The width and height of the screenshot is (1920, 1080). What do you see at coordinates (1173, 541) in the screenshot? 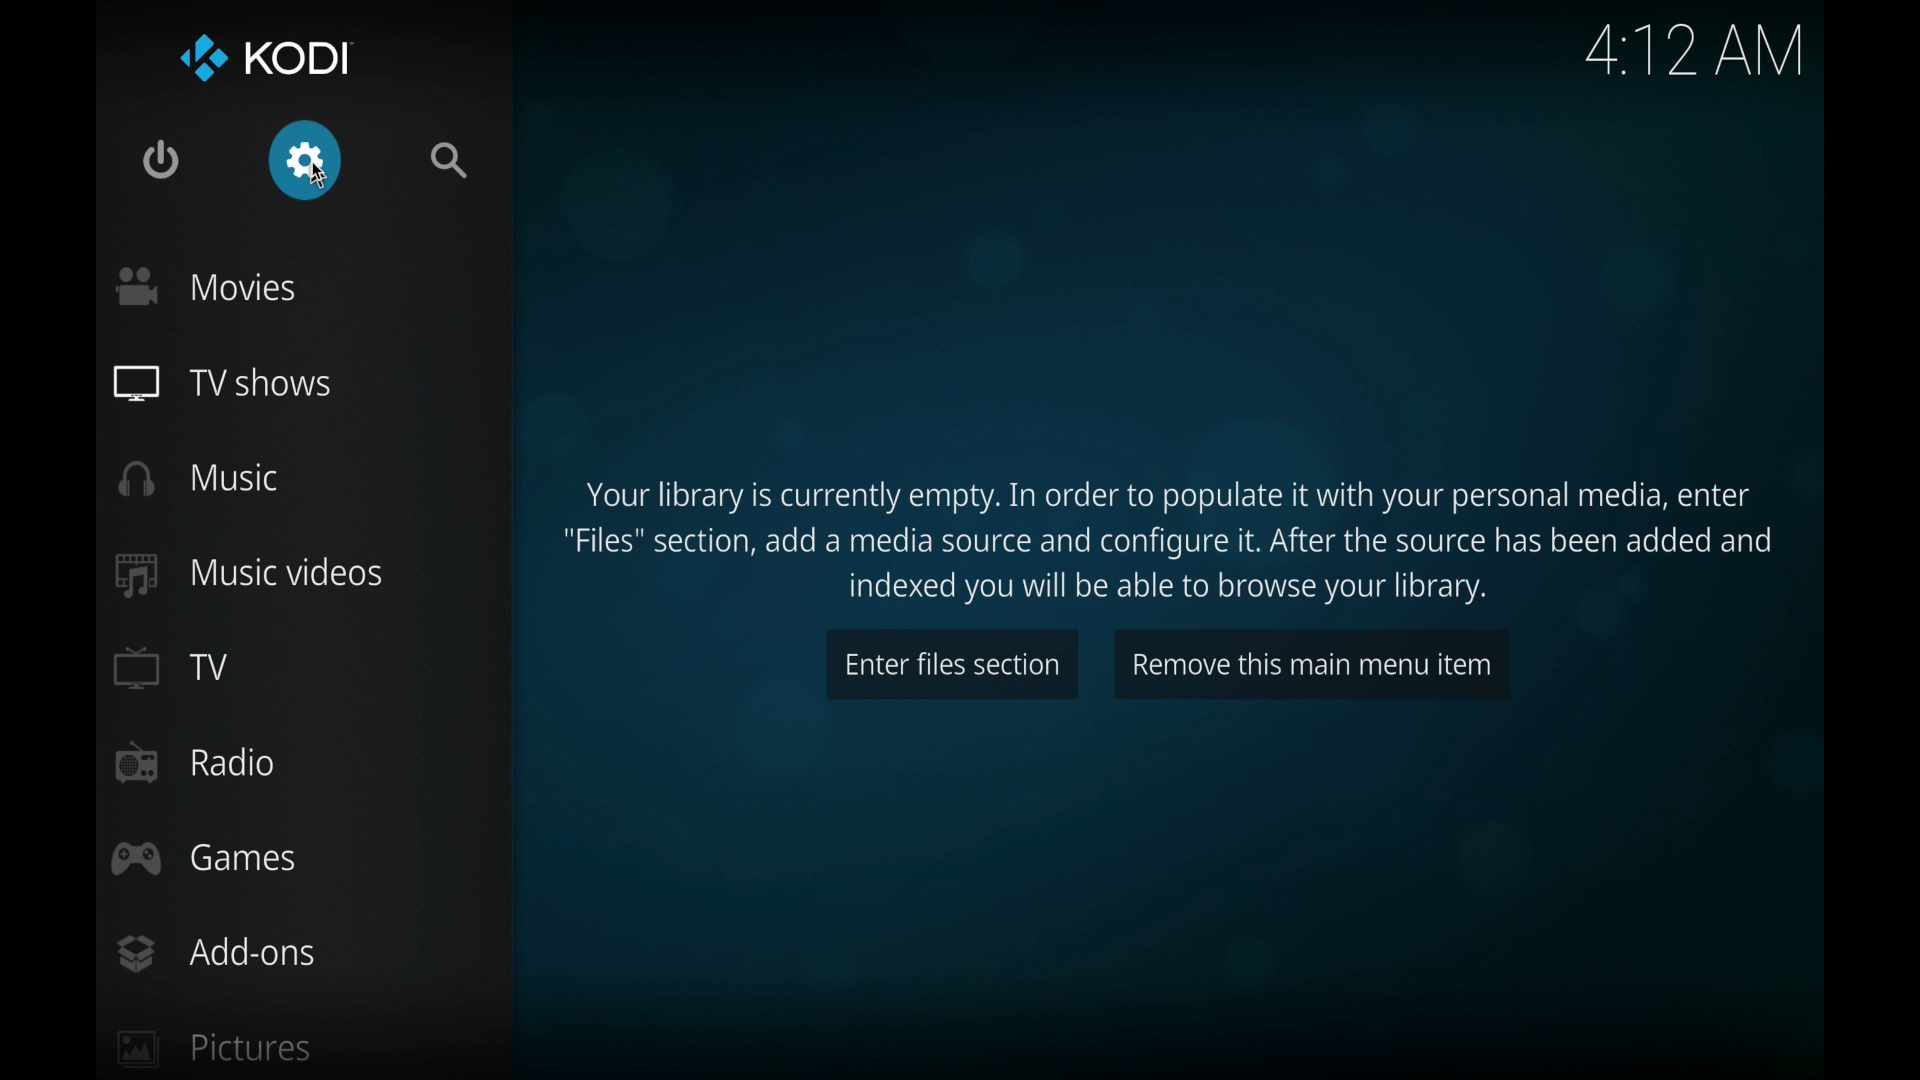
I see `Your library is currently empty. In order to populate it with your personal media, enter
"Files" section, add a media source and configure it. After the source has been added and
indexed you will be able to browse your library.` at bounding box center [1173, 541].